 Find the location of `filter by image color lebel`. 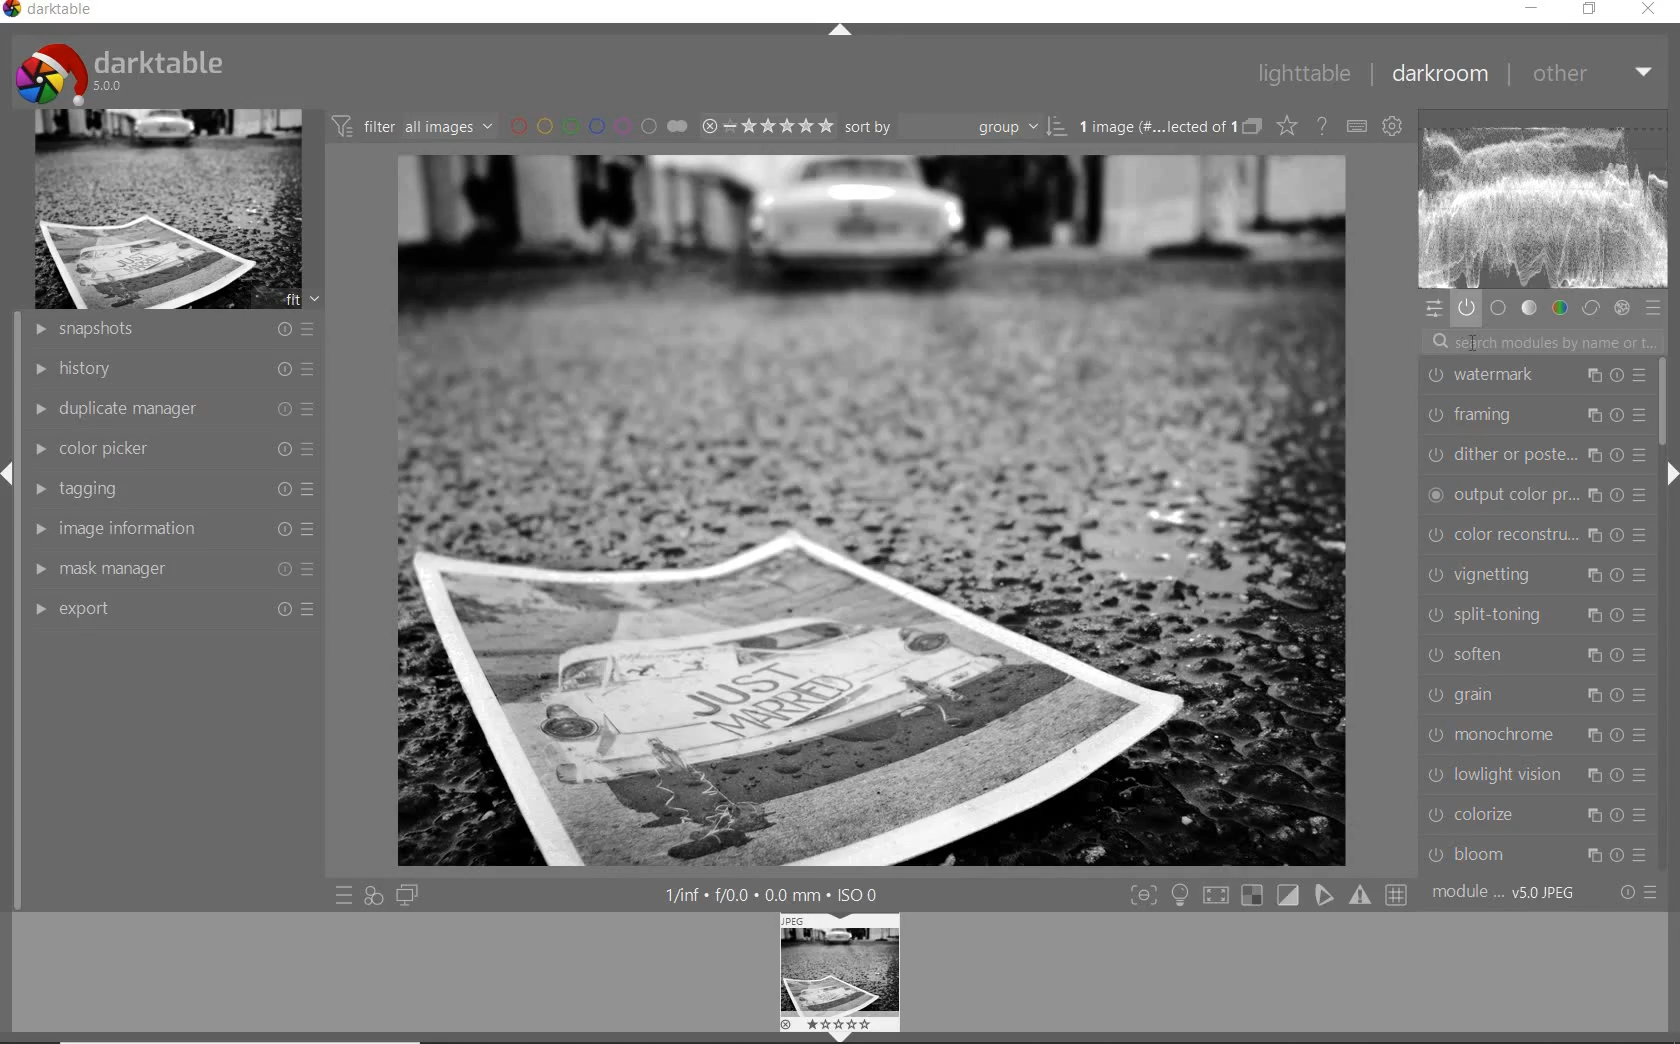

filter by image color lebel is located at coordinates (597, 124).